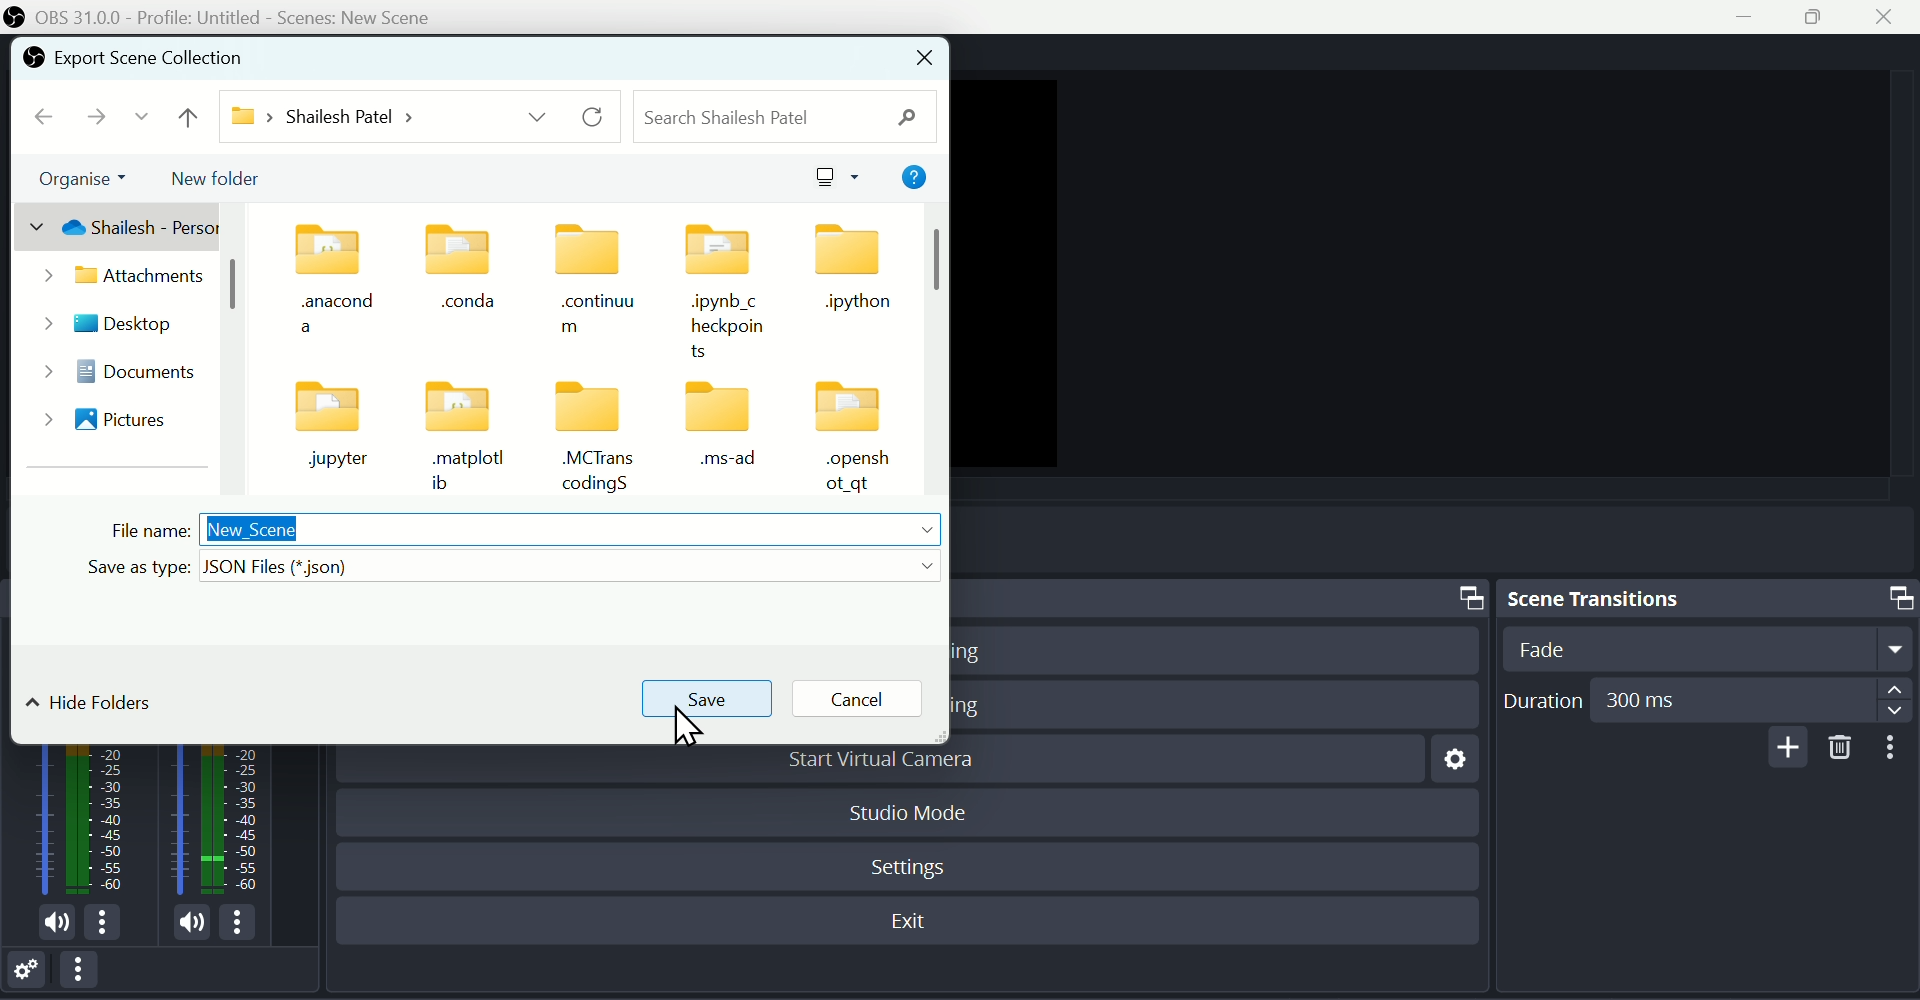 This screenshot has width=1920, height=1000. Describe the element at coordinates (909, 810) in the screenshot. I see `Studio mode` at that location.